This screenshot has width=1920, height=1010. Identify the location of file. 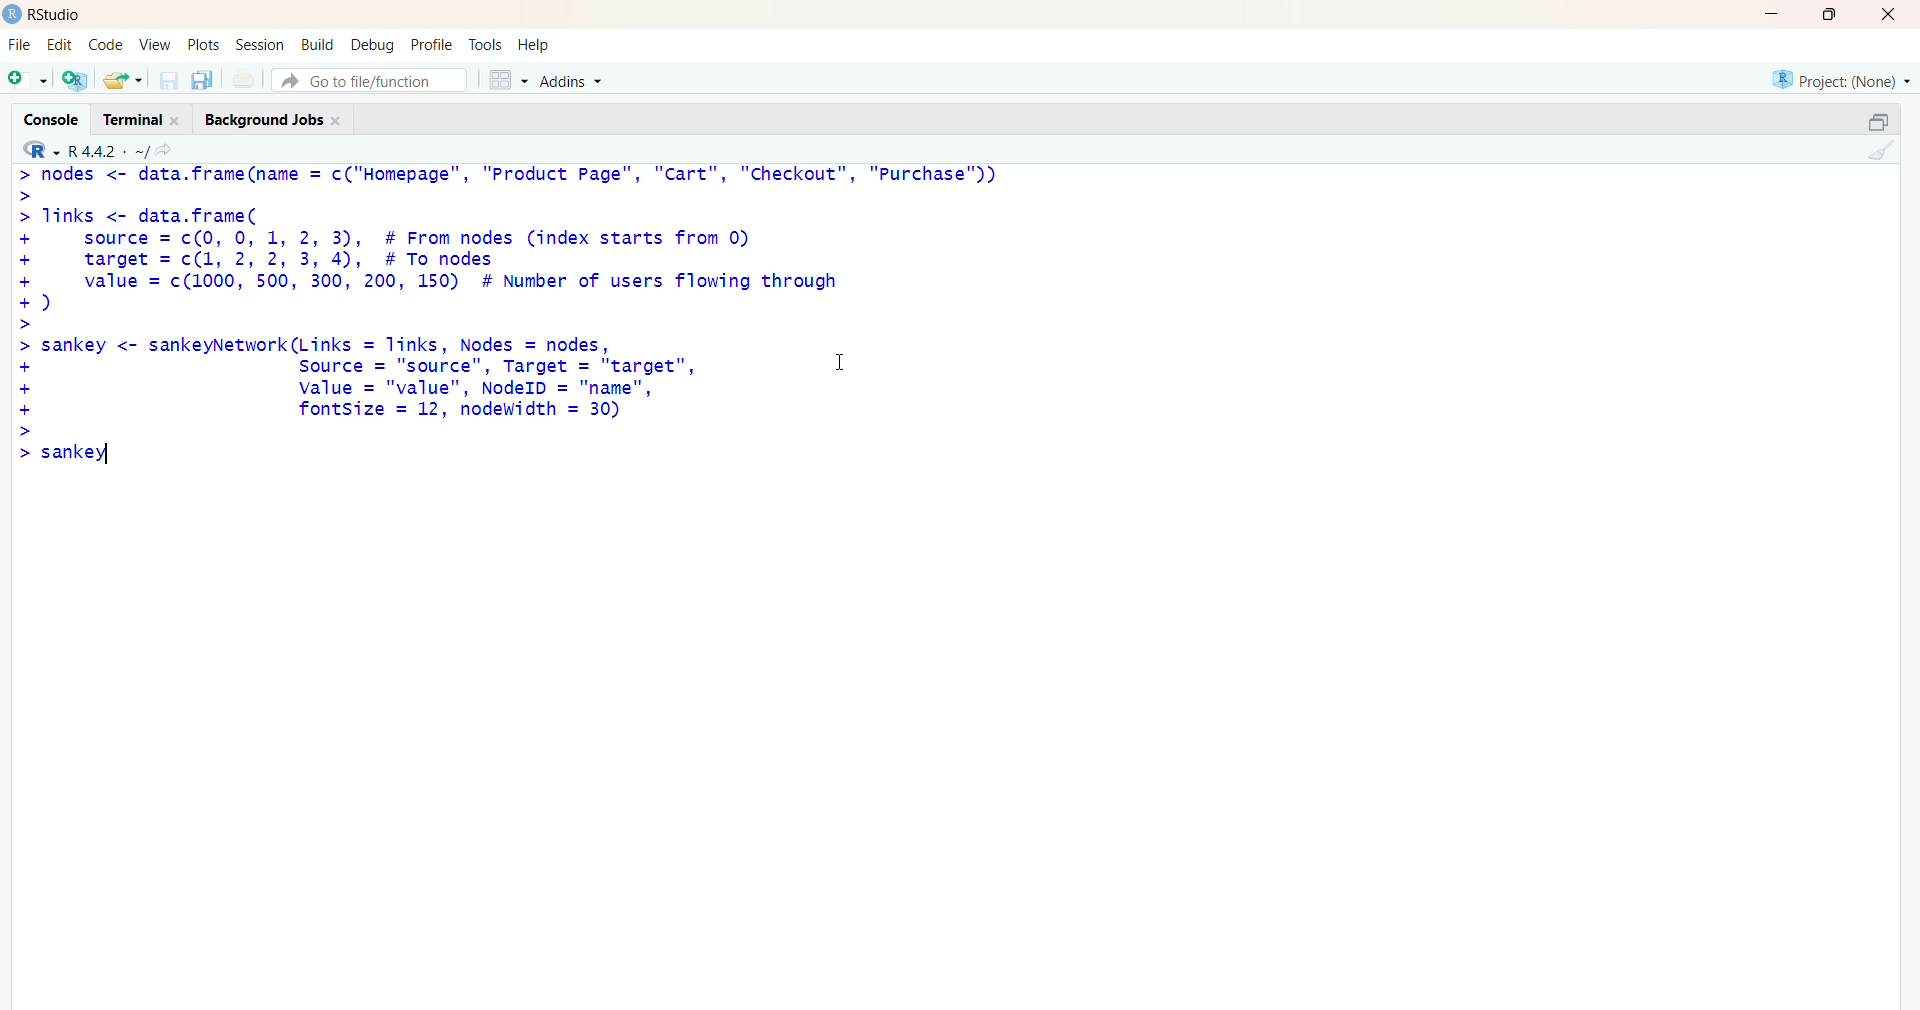
(19, 41).